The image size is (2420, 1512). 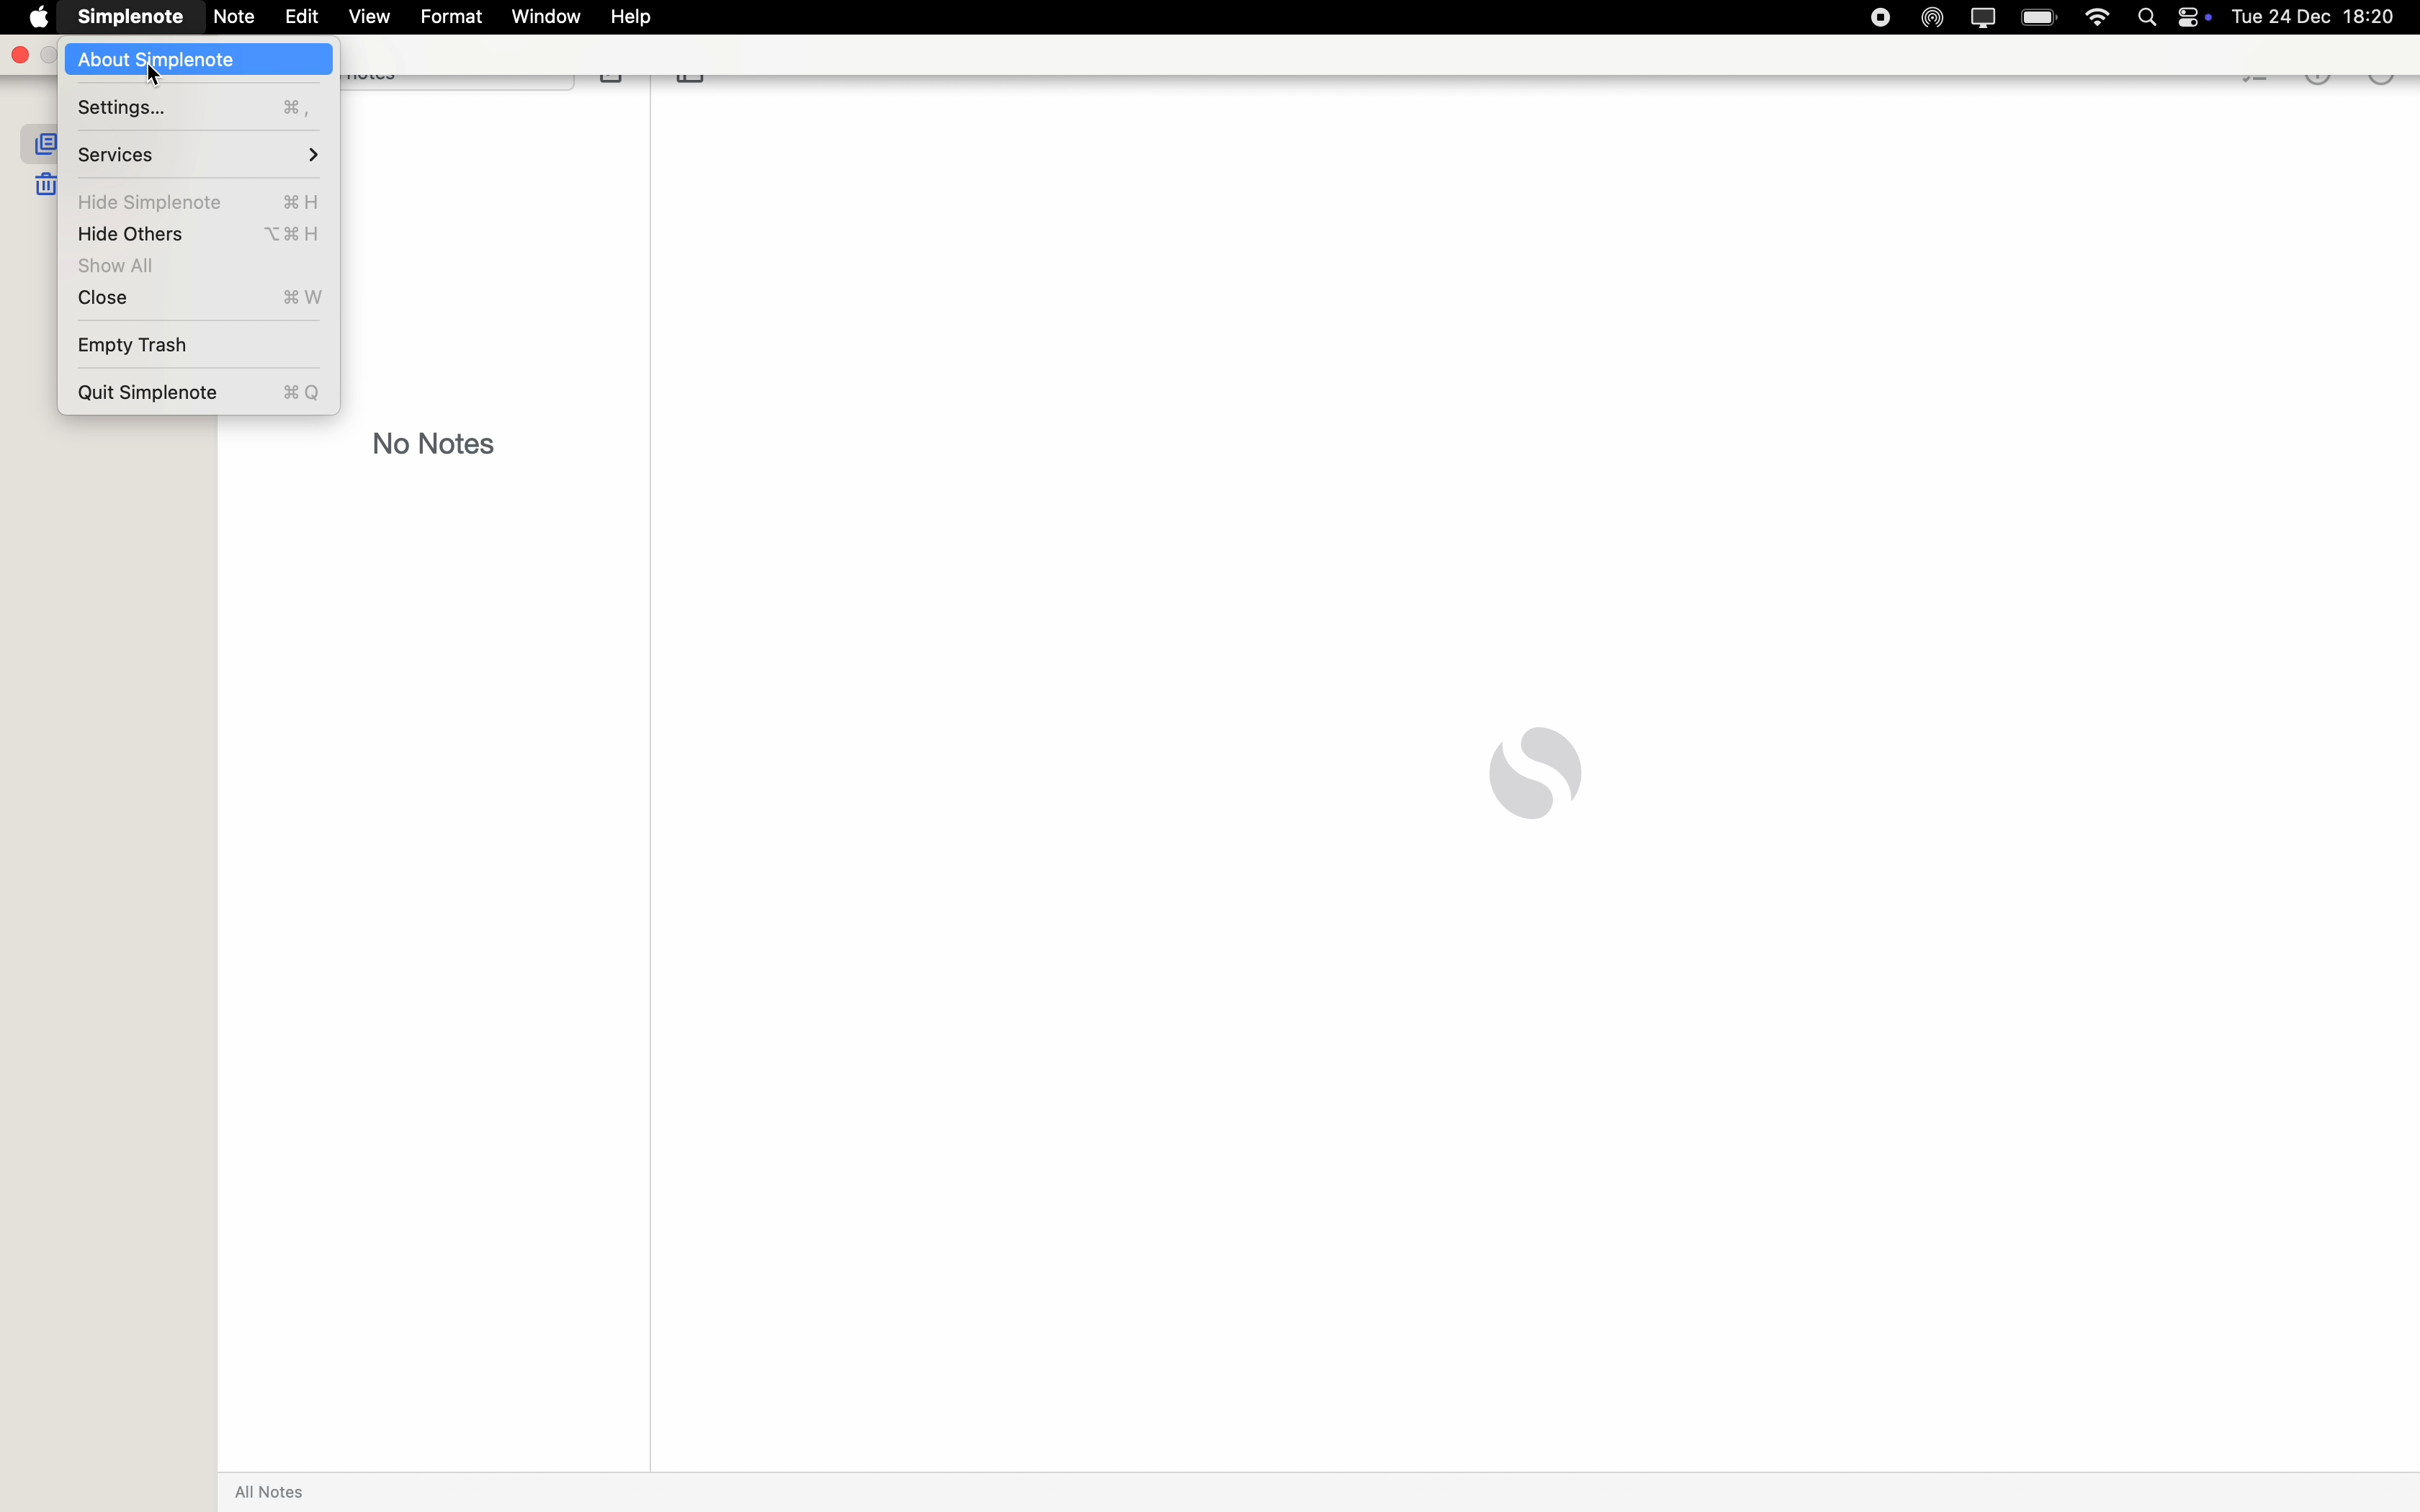 What do you see at coordinates (126, 267) in the screenshot?
I see `show all` at bounding box center [126, 267].